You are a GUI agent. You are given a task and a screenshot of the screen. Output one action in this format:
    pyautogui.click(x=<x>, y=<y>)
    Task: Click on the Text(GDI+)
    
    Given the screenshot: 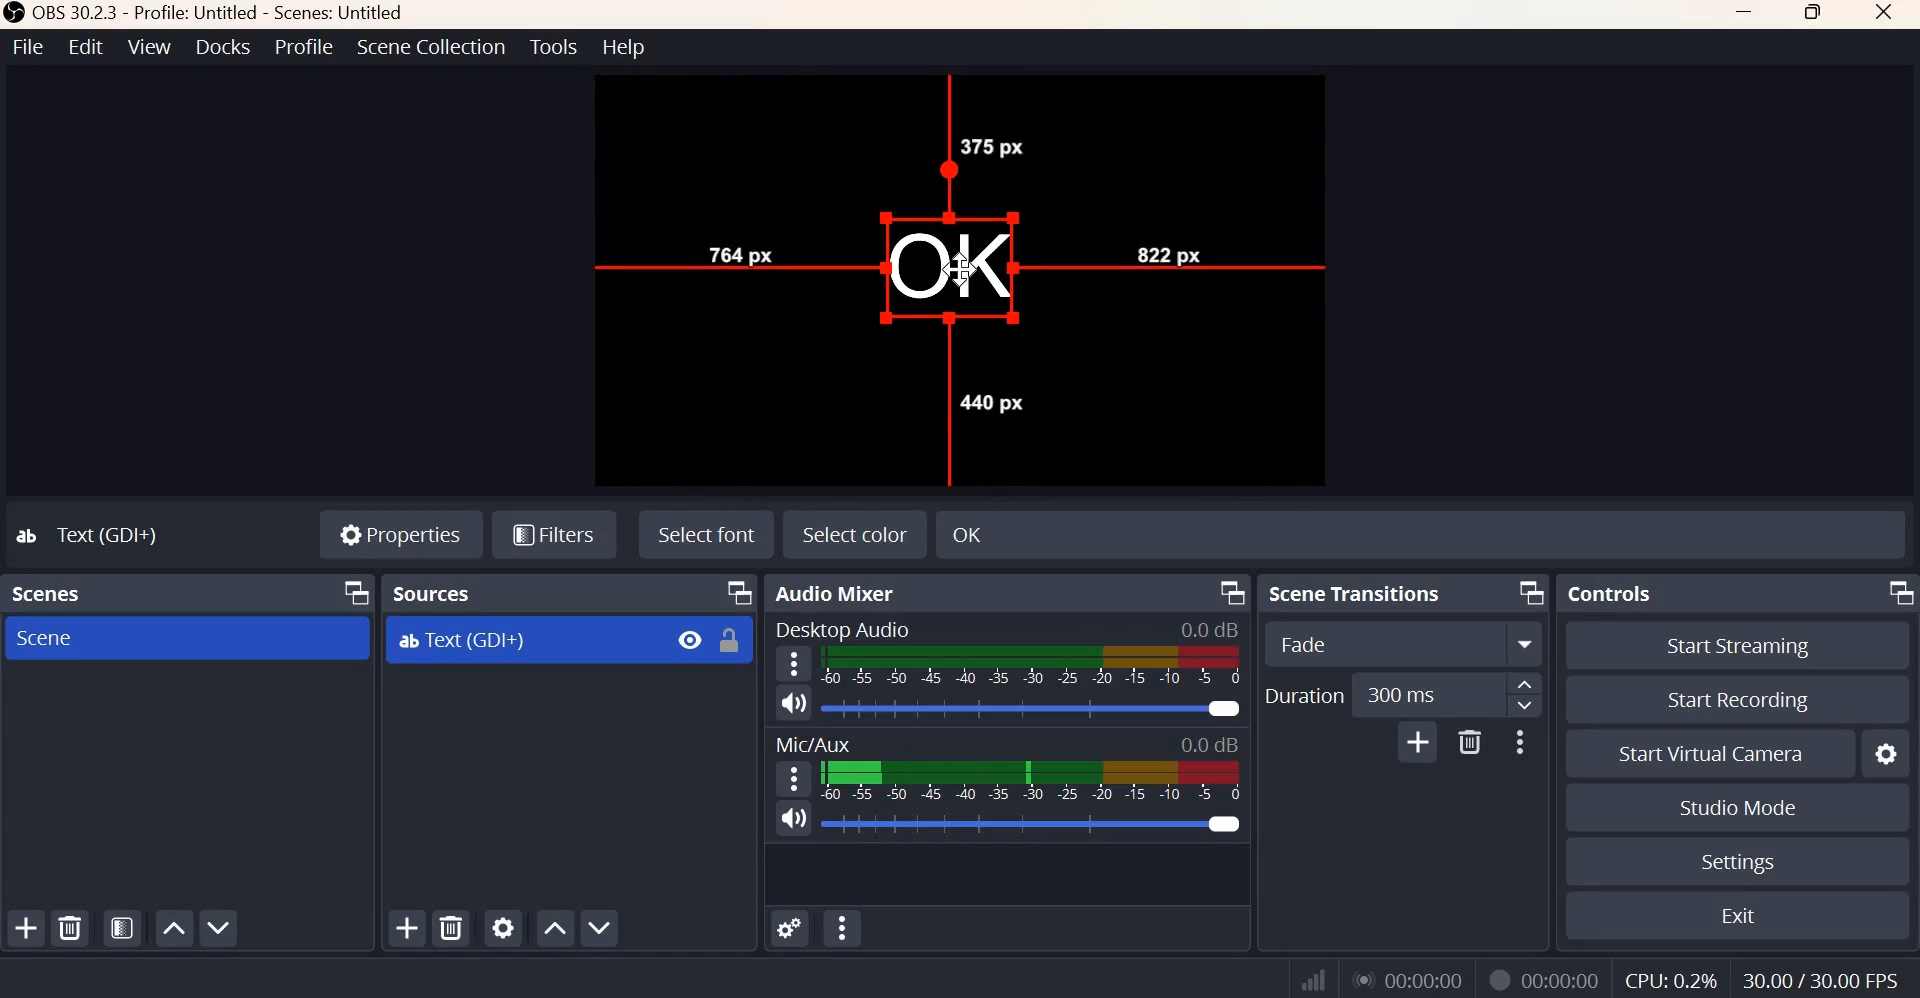 What is the action you would take?
    pyautogui.click(x=91, y=534)
    